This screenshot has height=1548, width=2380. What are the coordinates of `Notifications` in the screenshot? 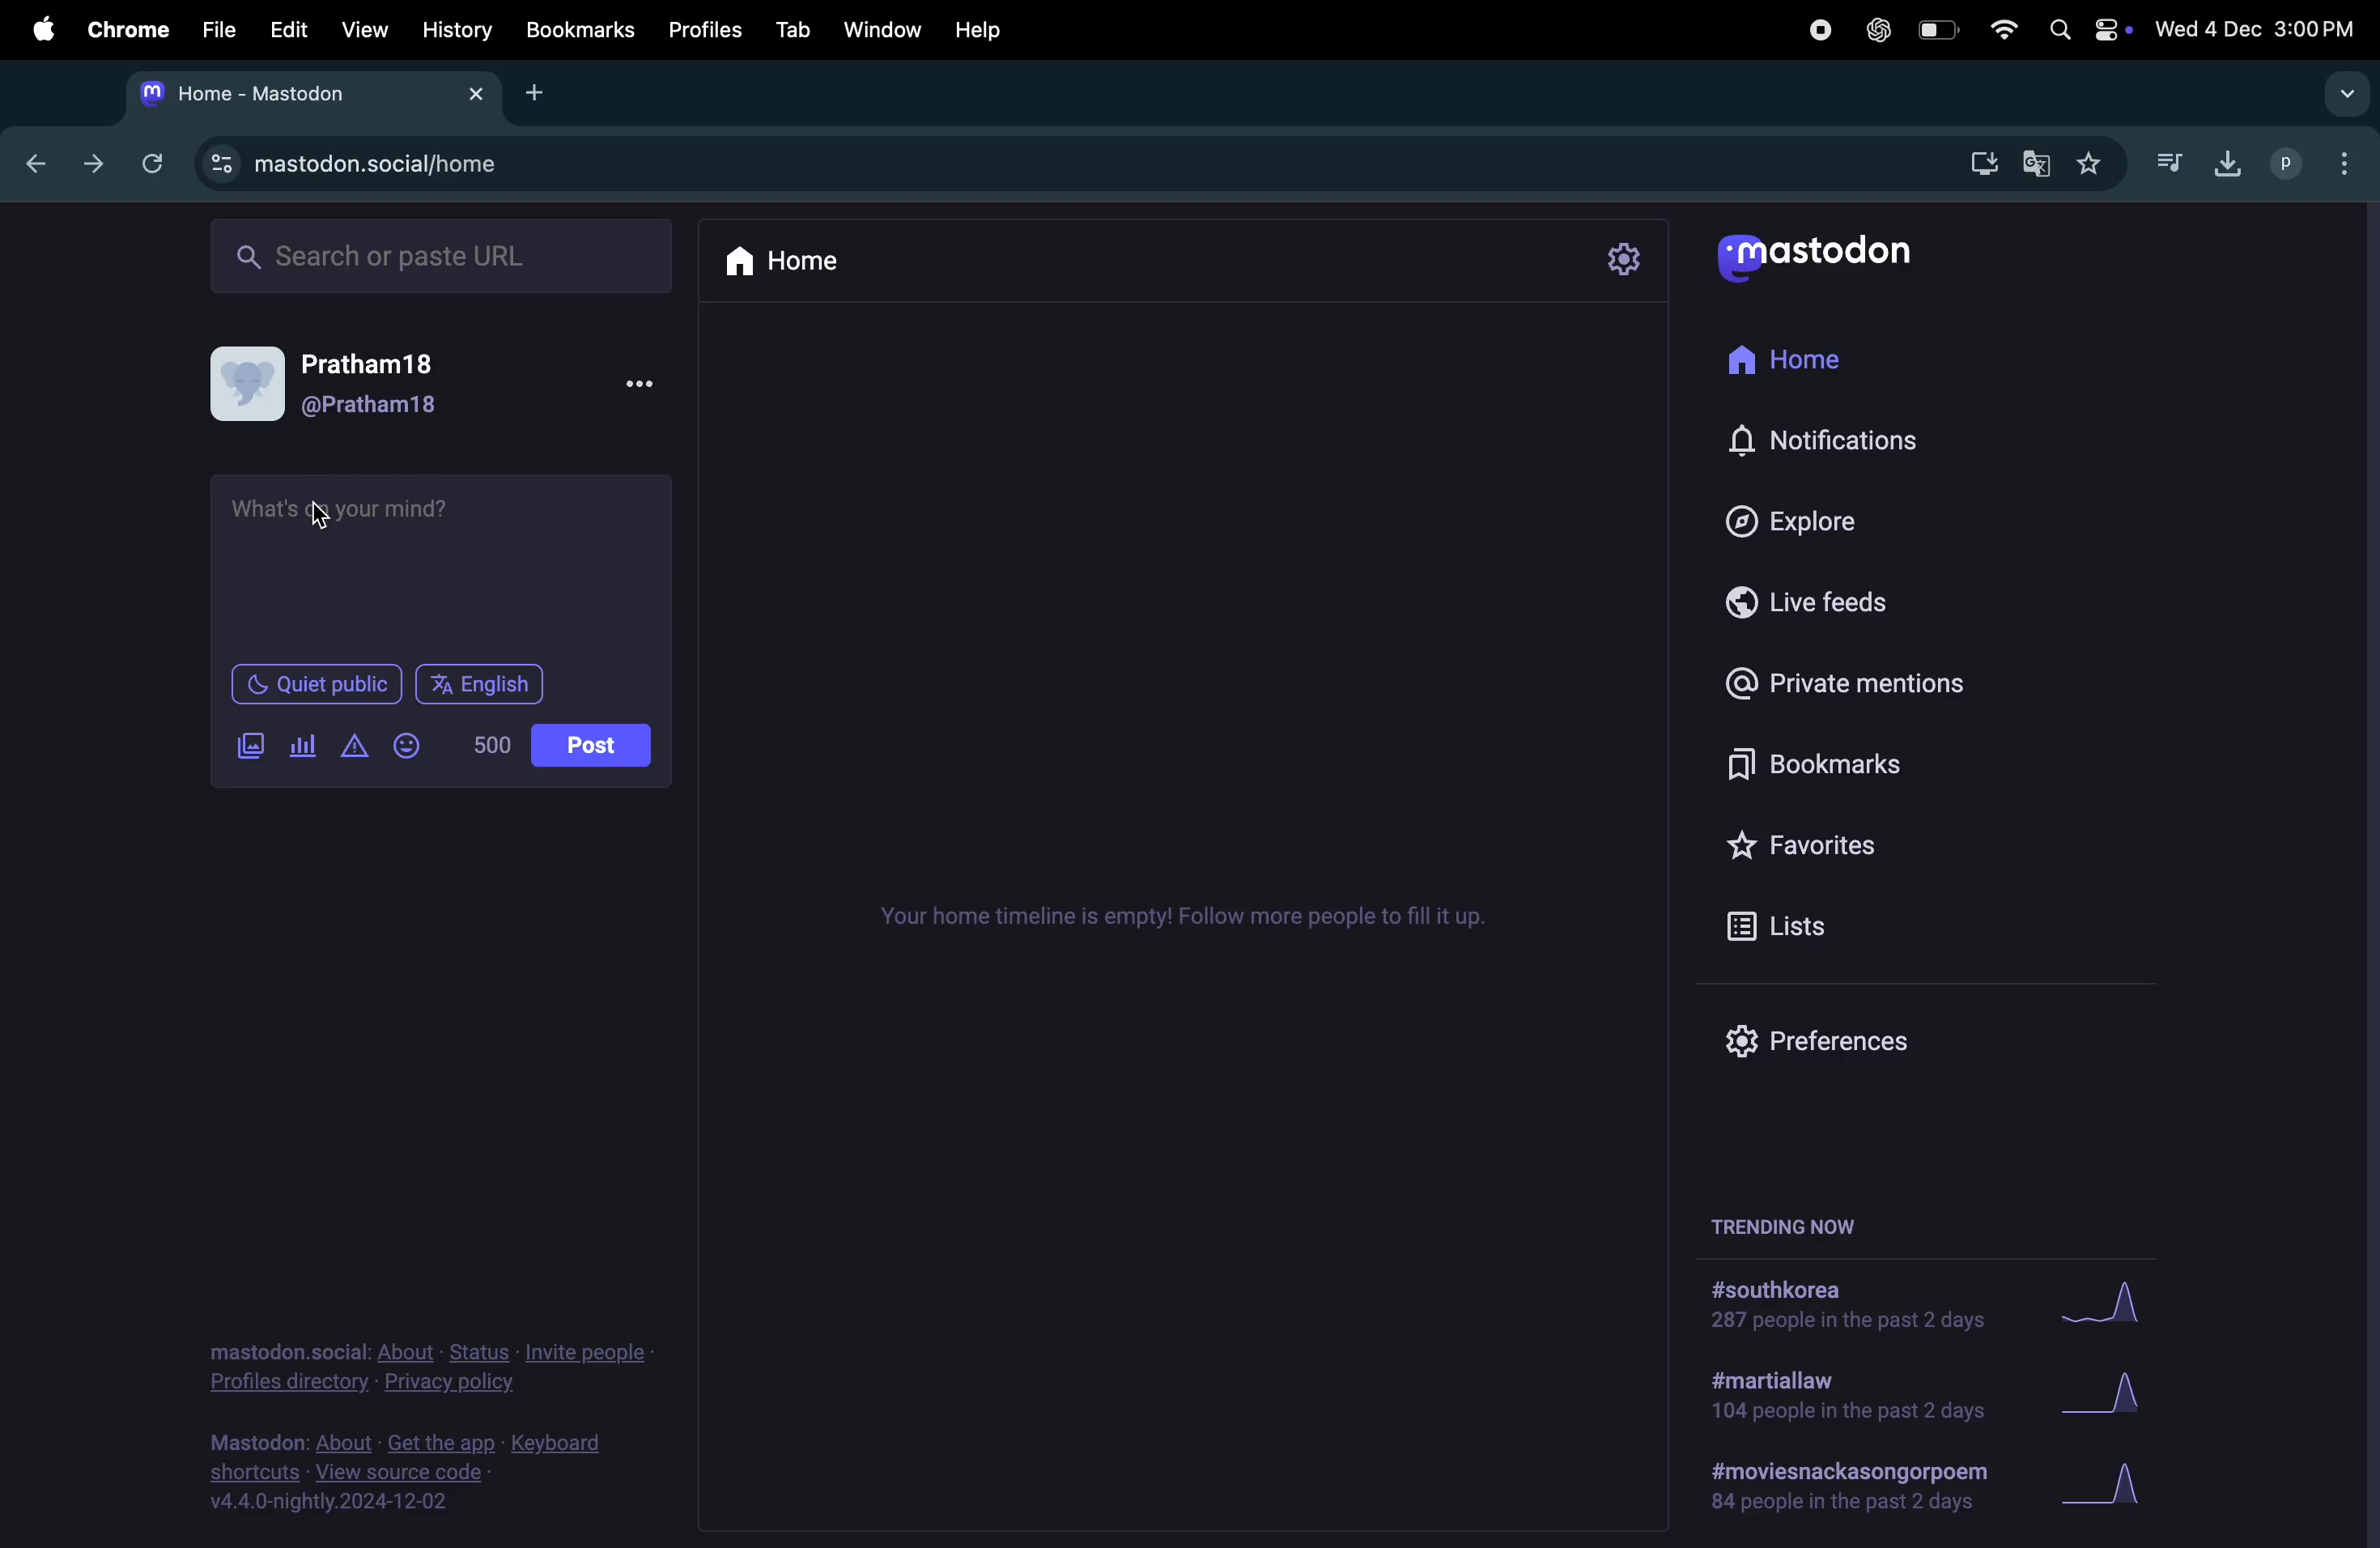 It's located at (1873, 437).